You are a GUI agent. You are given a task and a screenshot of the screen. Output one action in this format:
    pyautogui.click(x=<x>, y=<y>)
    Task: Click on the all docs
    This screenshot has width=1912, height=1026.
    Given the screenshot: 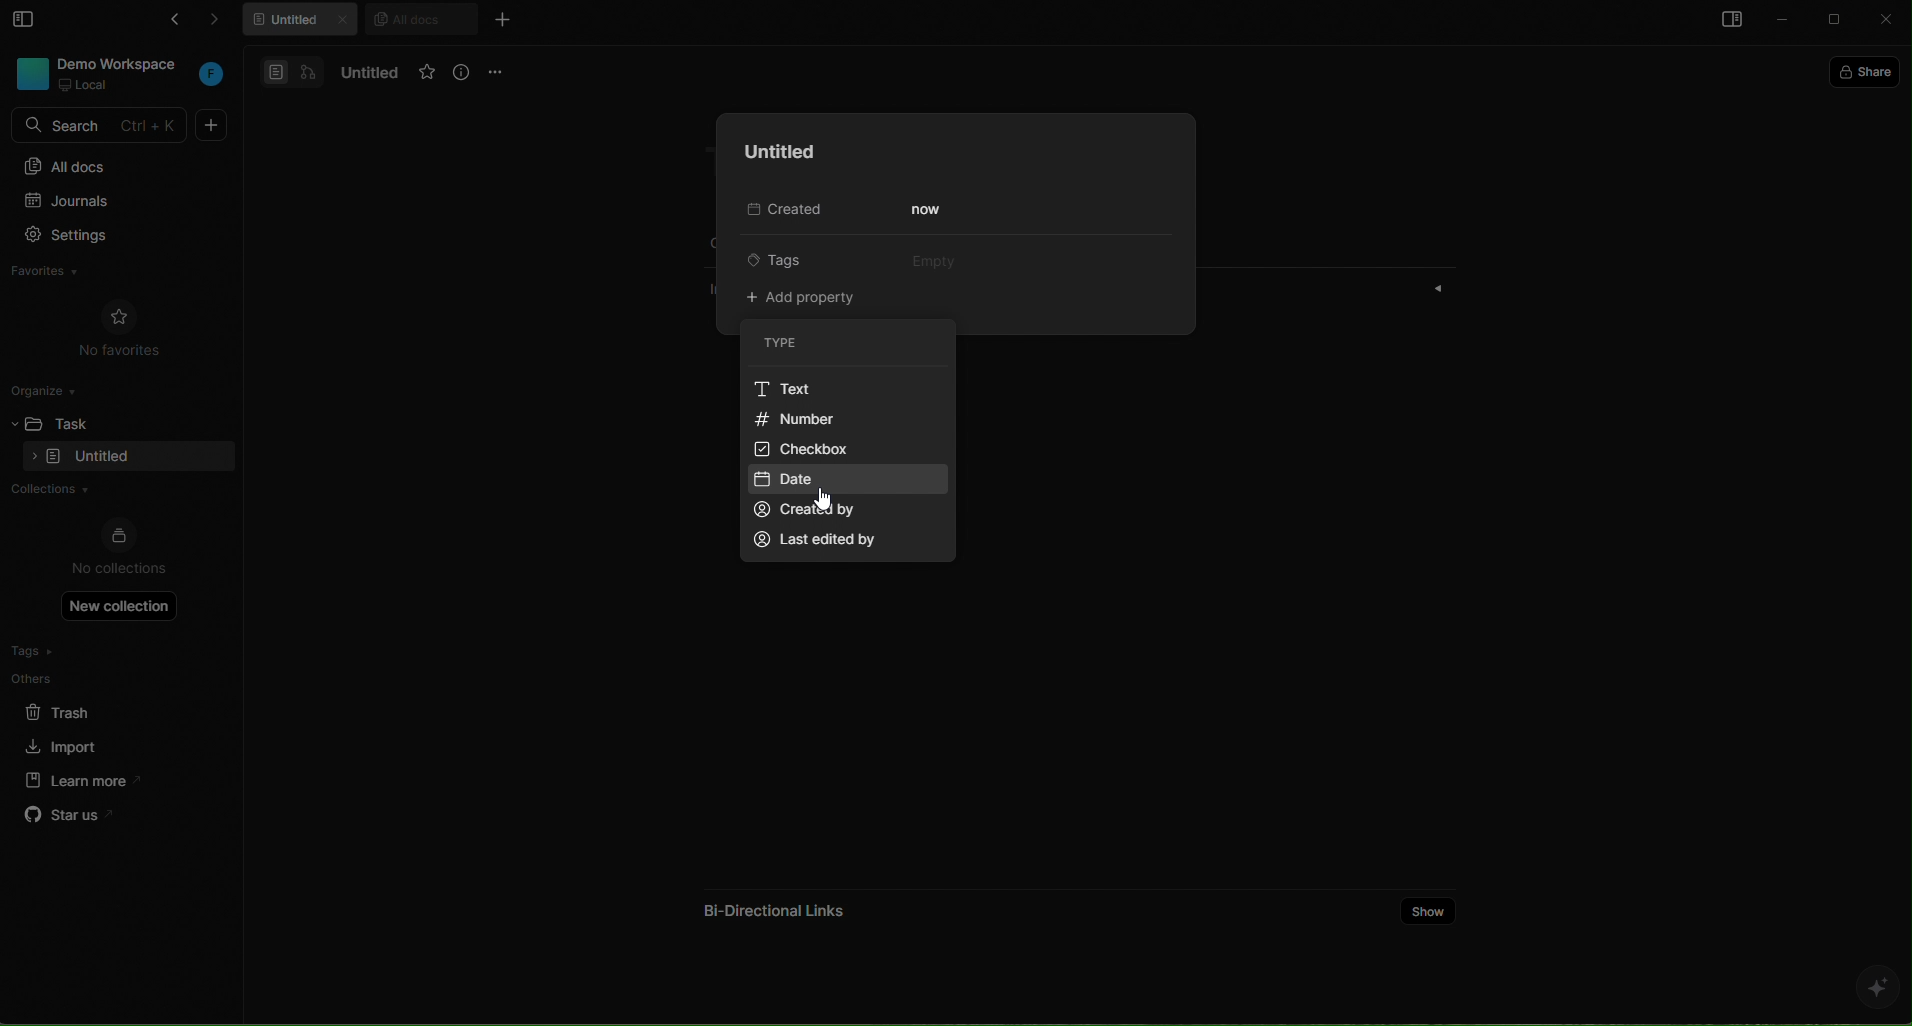 What is the action you would take?
    pyautogui.click(x=117, y=165)
    